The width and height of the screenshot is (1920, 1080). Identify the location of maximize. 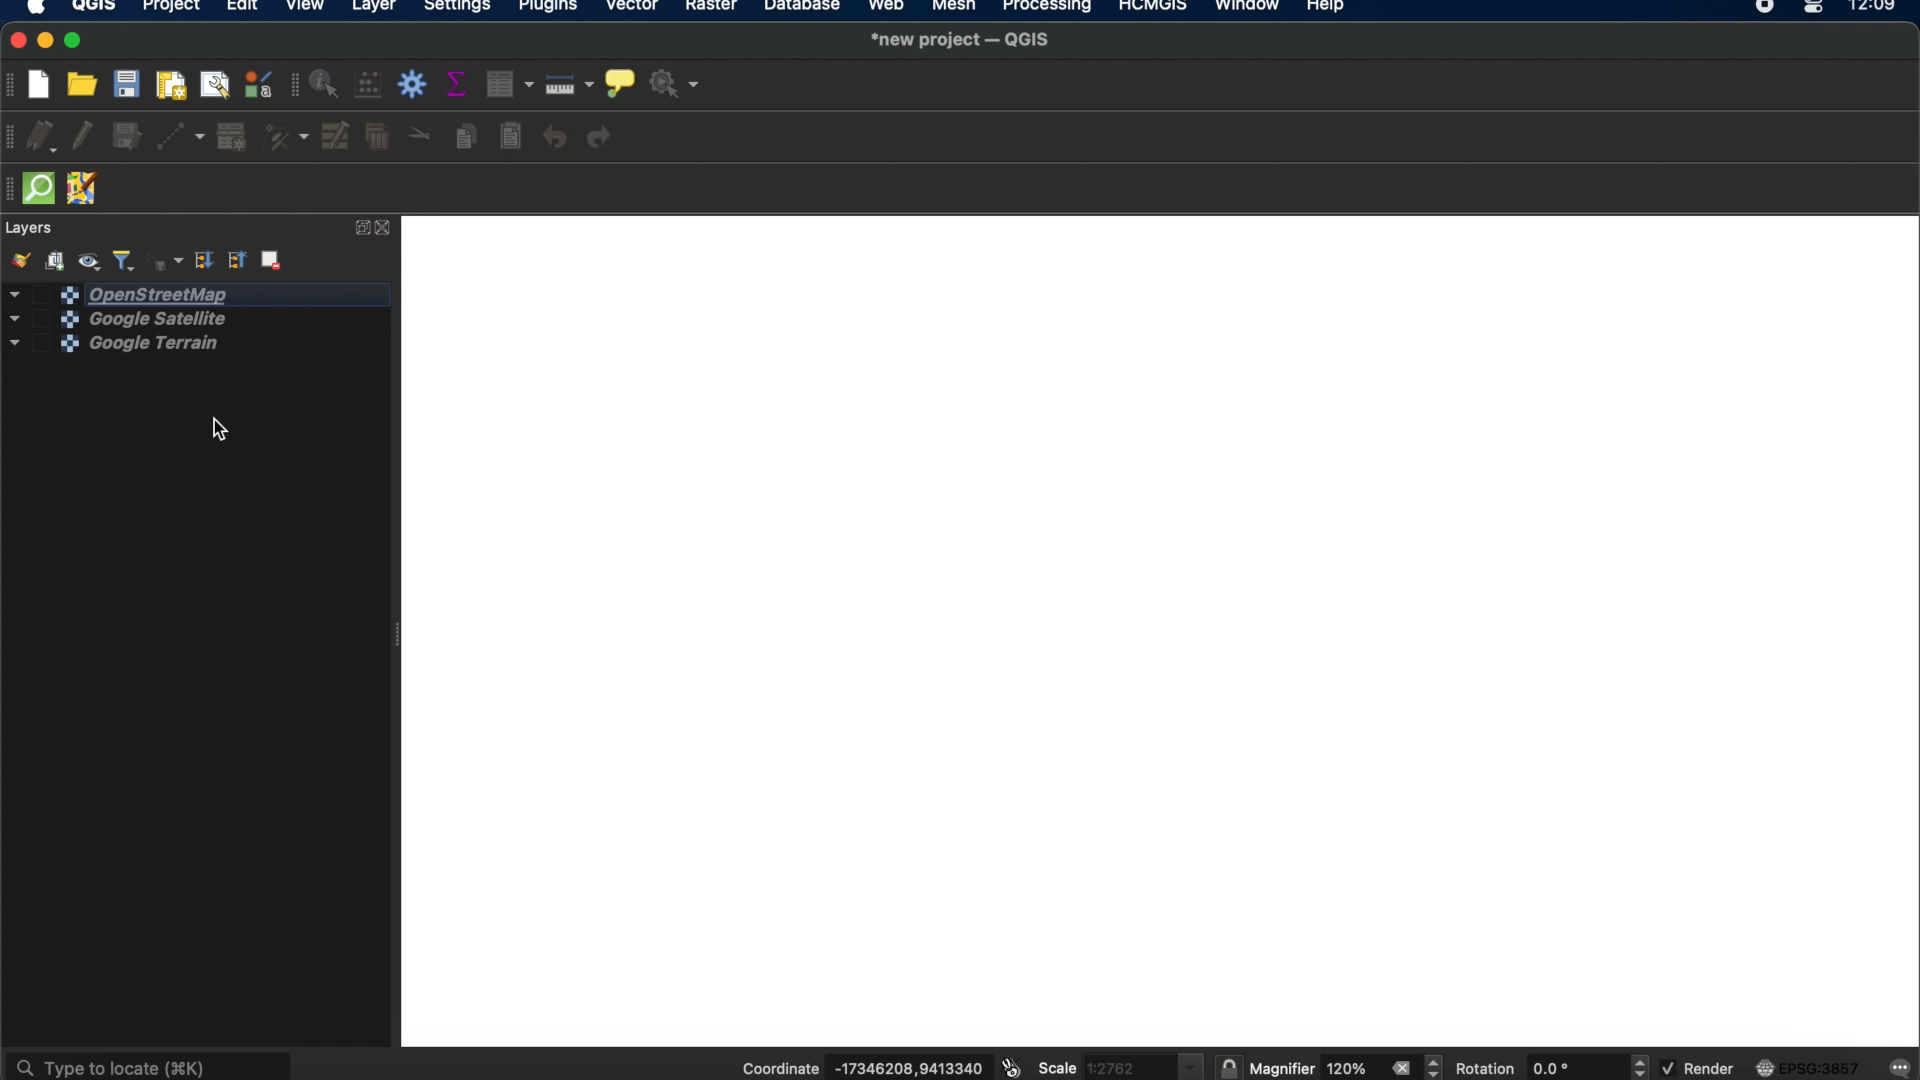
(77, 41).